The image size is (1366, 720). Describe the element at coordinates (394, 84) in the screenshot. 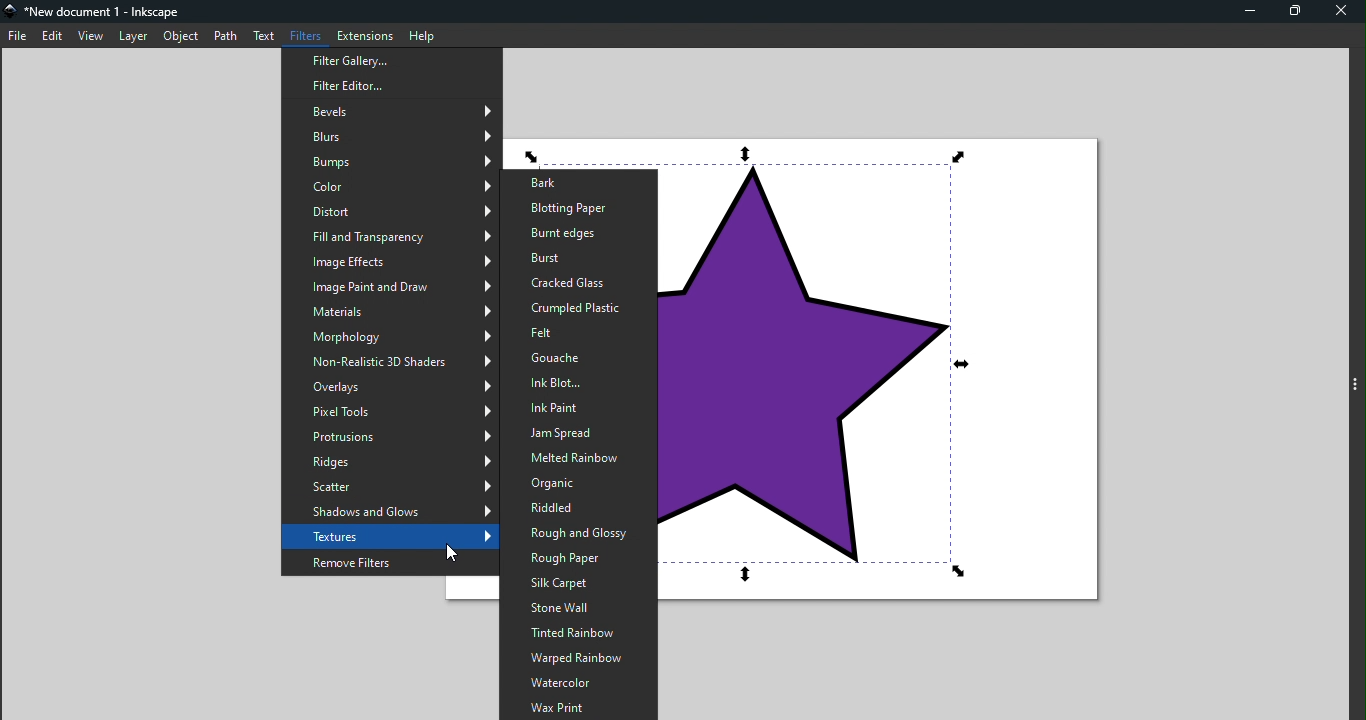

I see `Filter editor` at that location.